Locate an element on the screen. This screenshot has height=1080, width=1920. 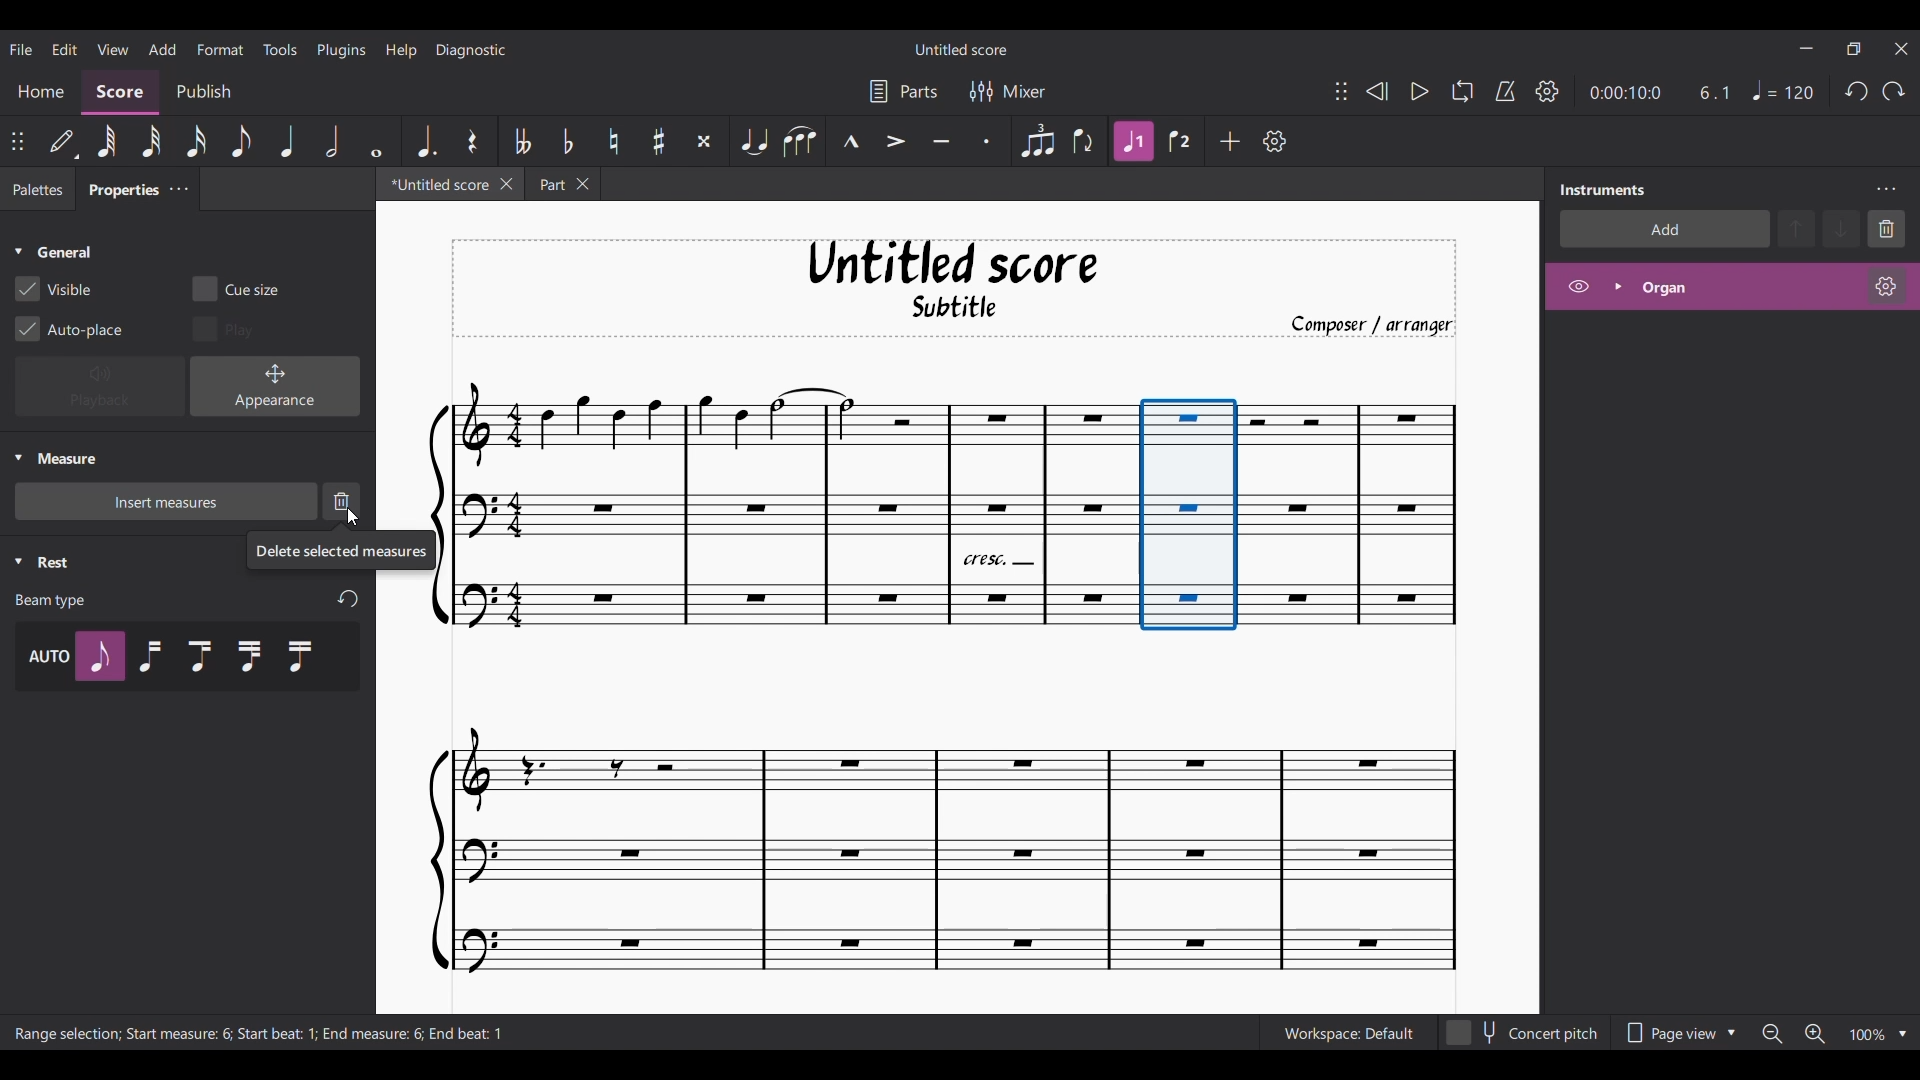
Zoom in is located at coordinates (1814, 1034).